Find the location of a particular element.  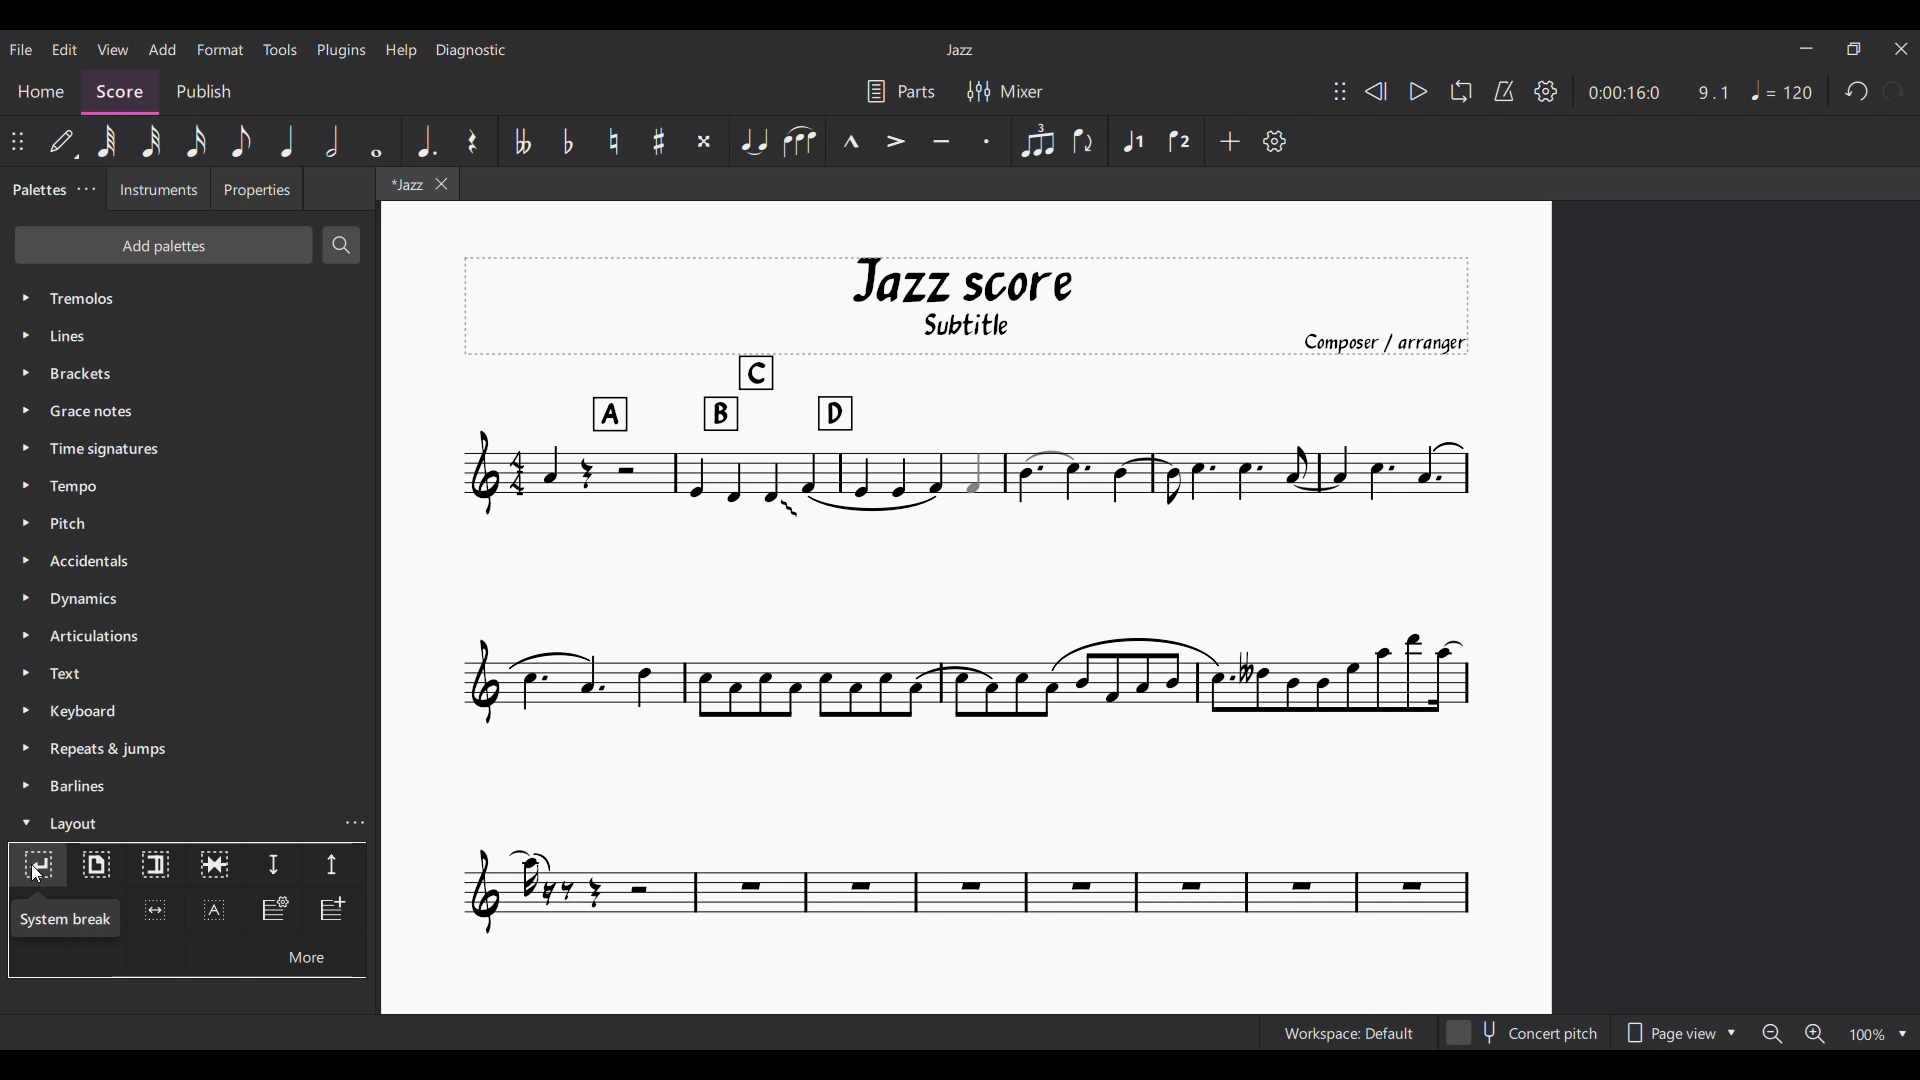

Text is located at coordinates (190, 673).